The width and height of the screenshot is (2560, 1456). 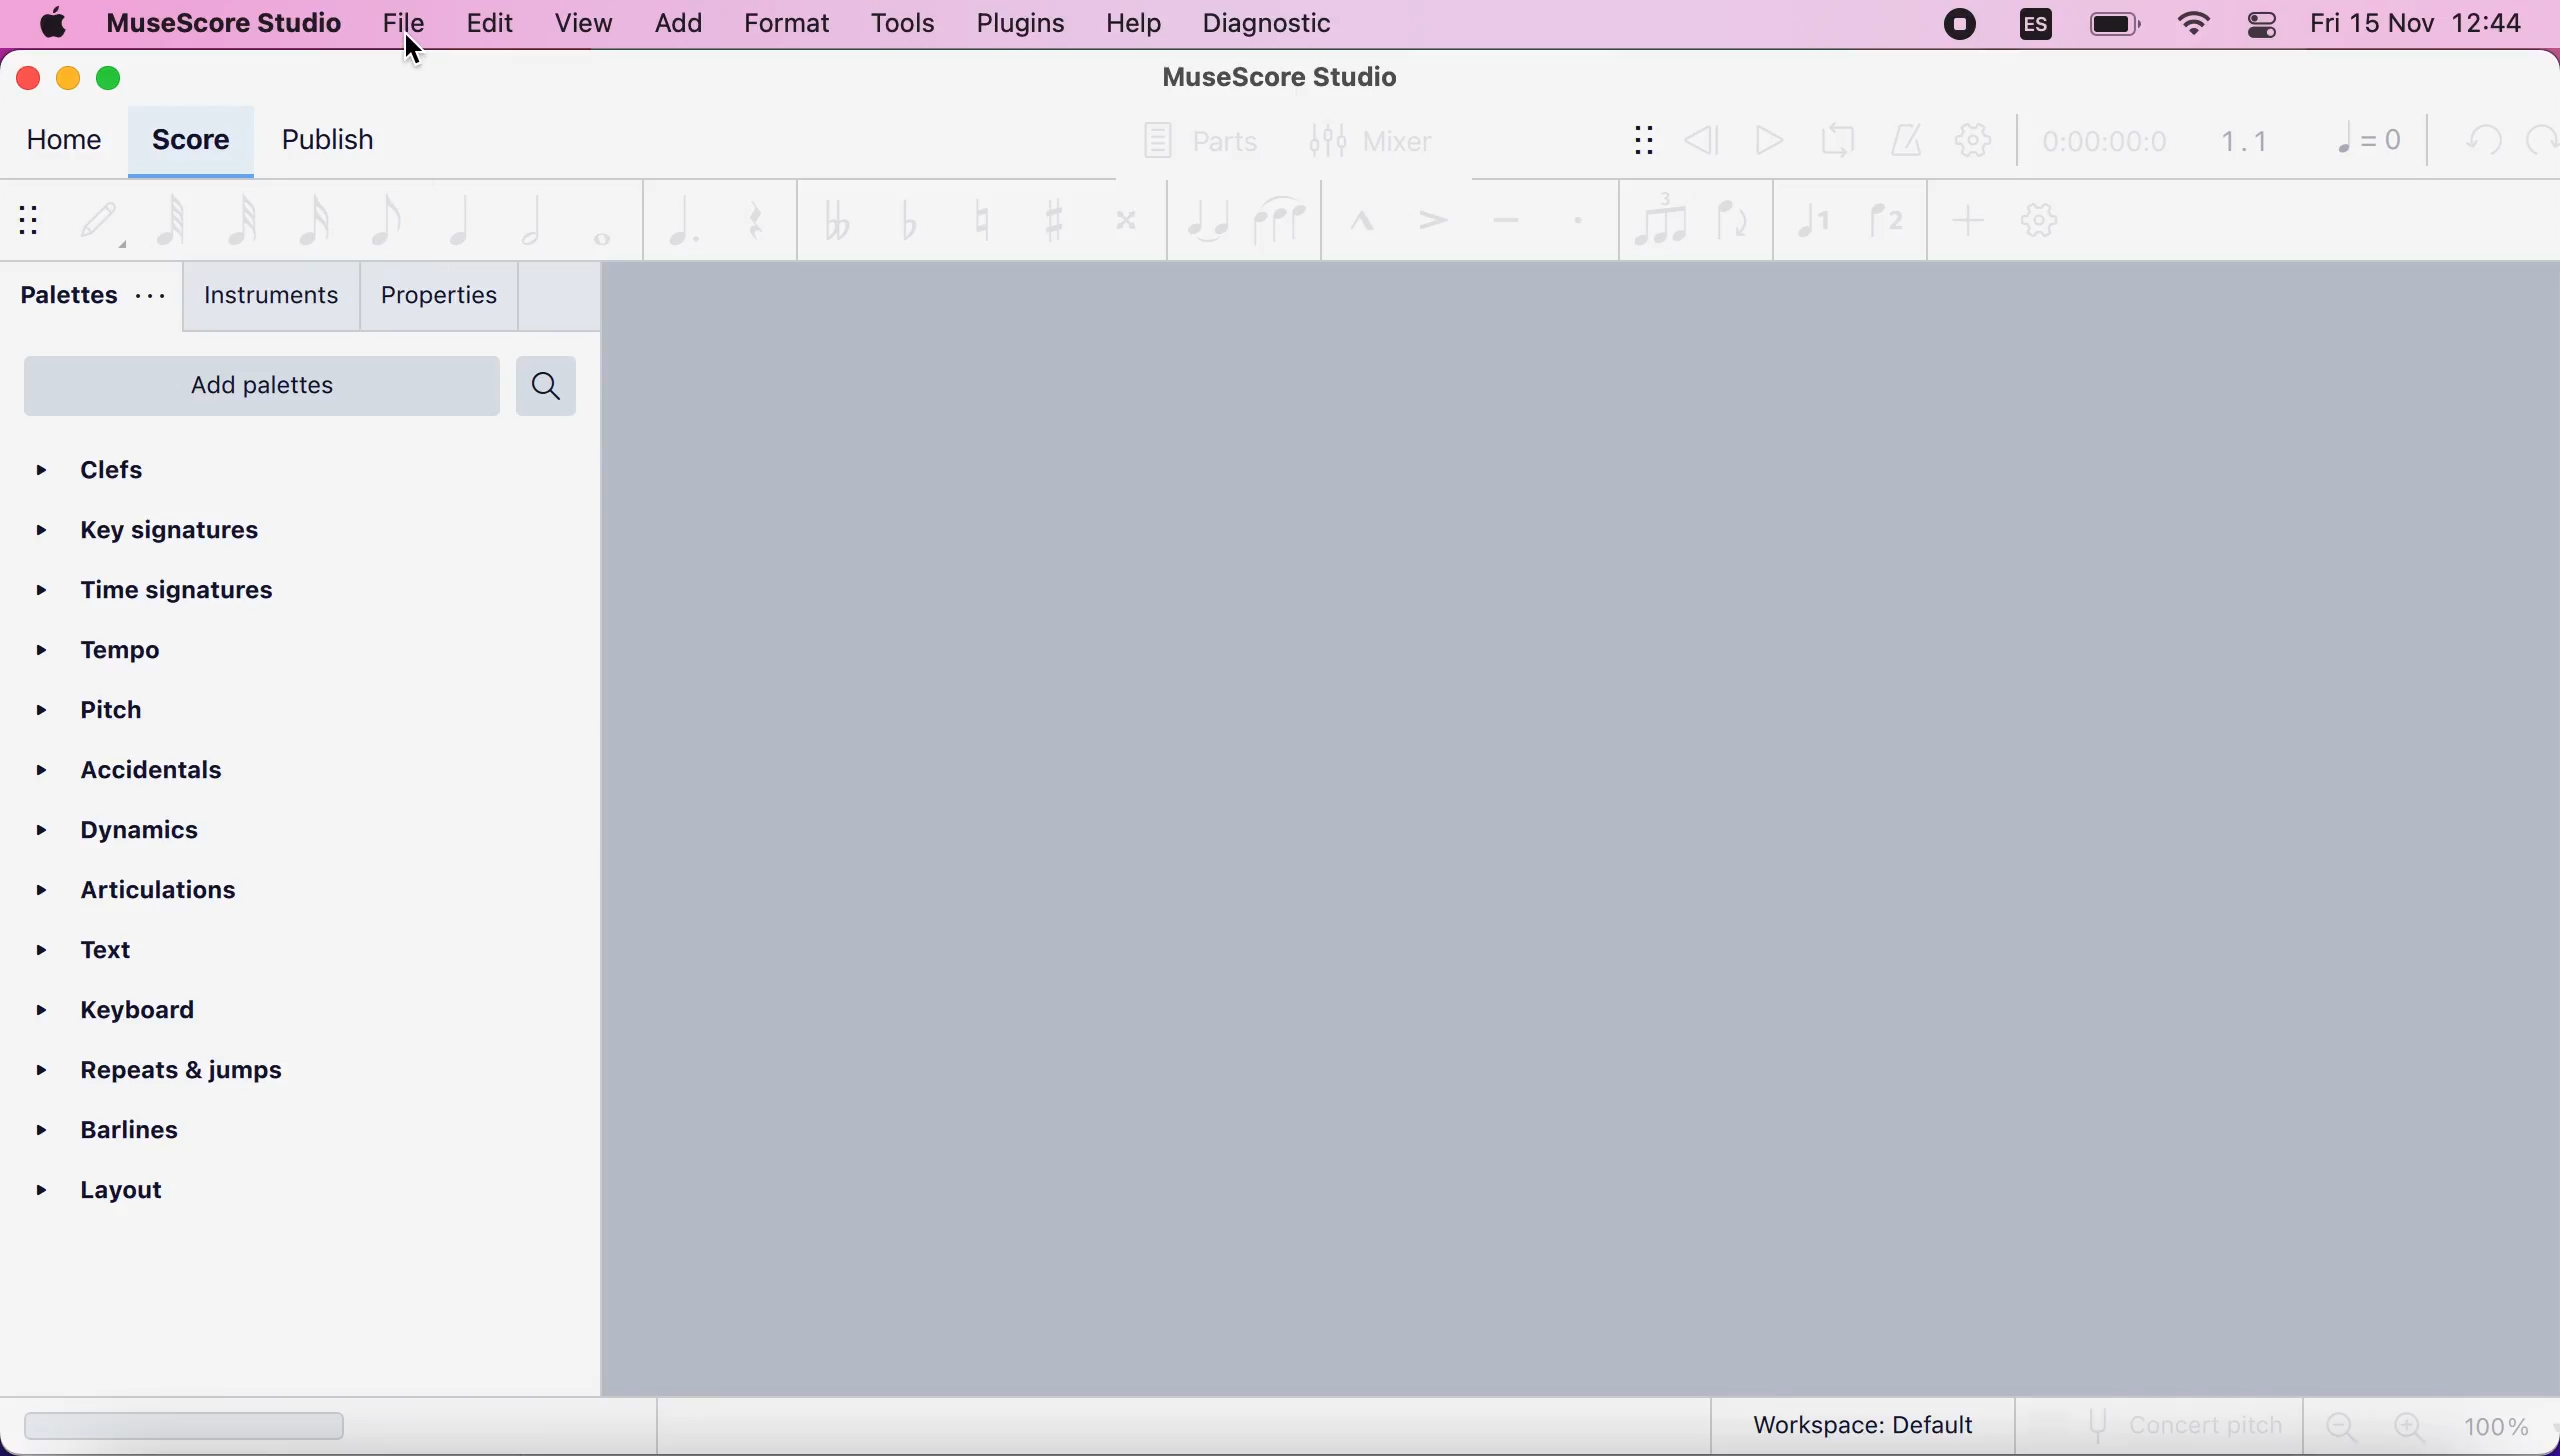 What do you see at coordinates (779, 27) in the screenshot?
I see `format` at bounding box center [779, 27].